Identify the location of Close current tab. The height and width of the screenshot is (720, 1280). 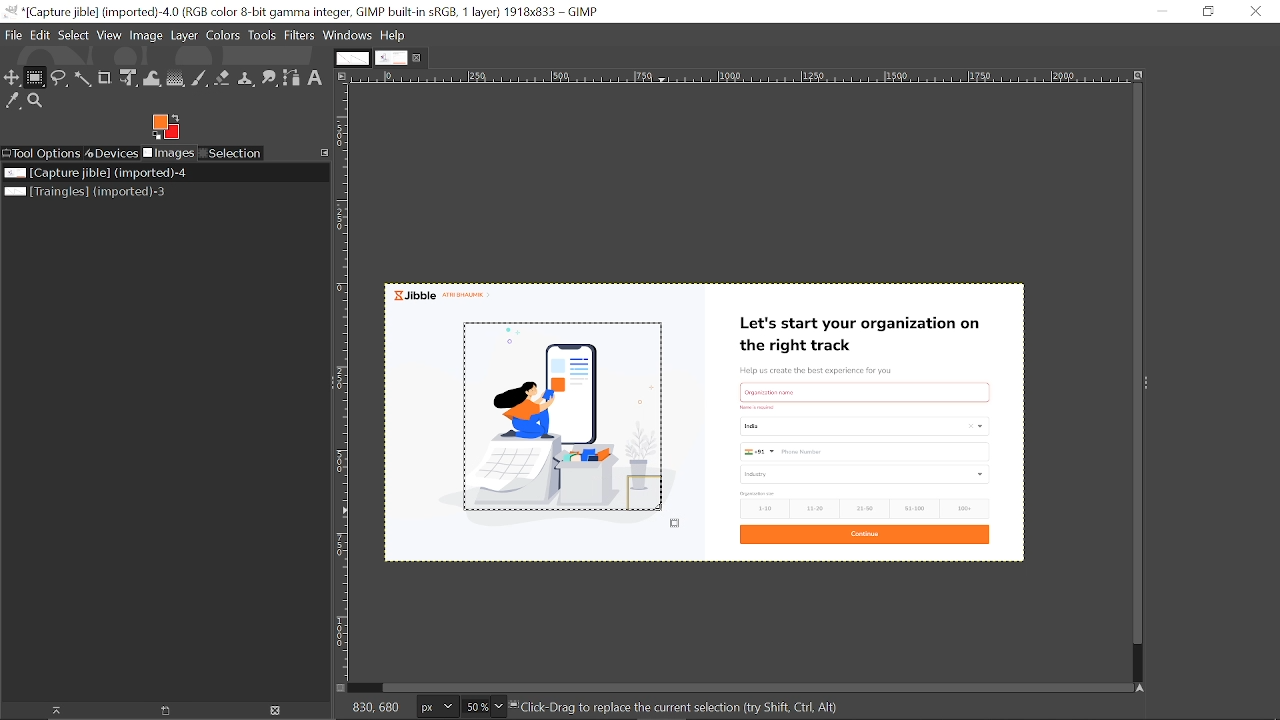
(418, 59).